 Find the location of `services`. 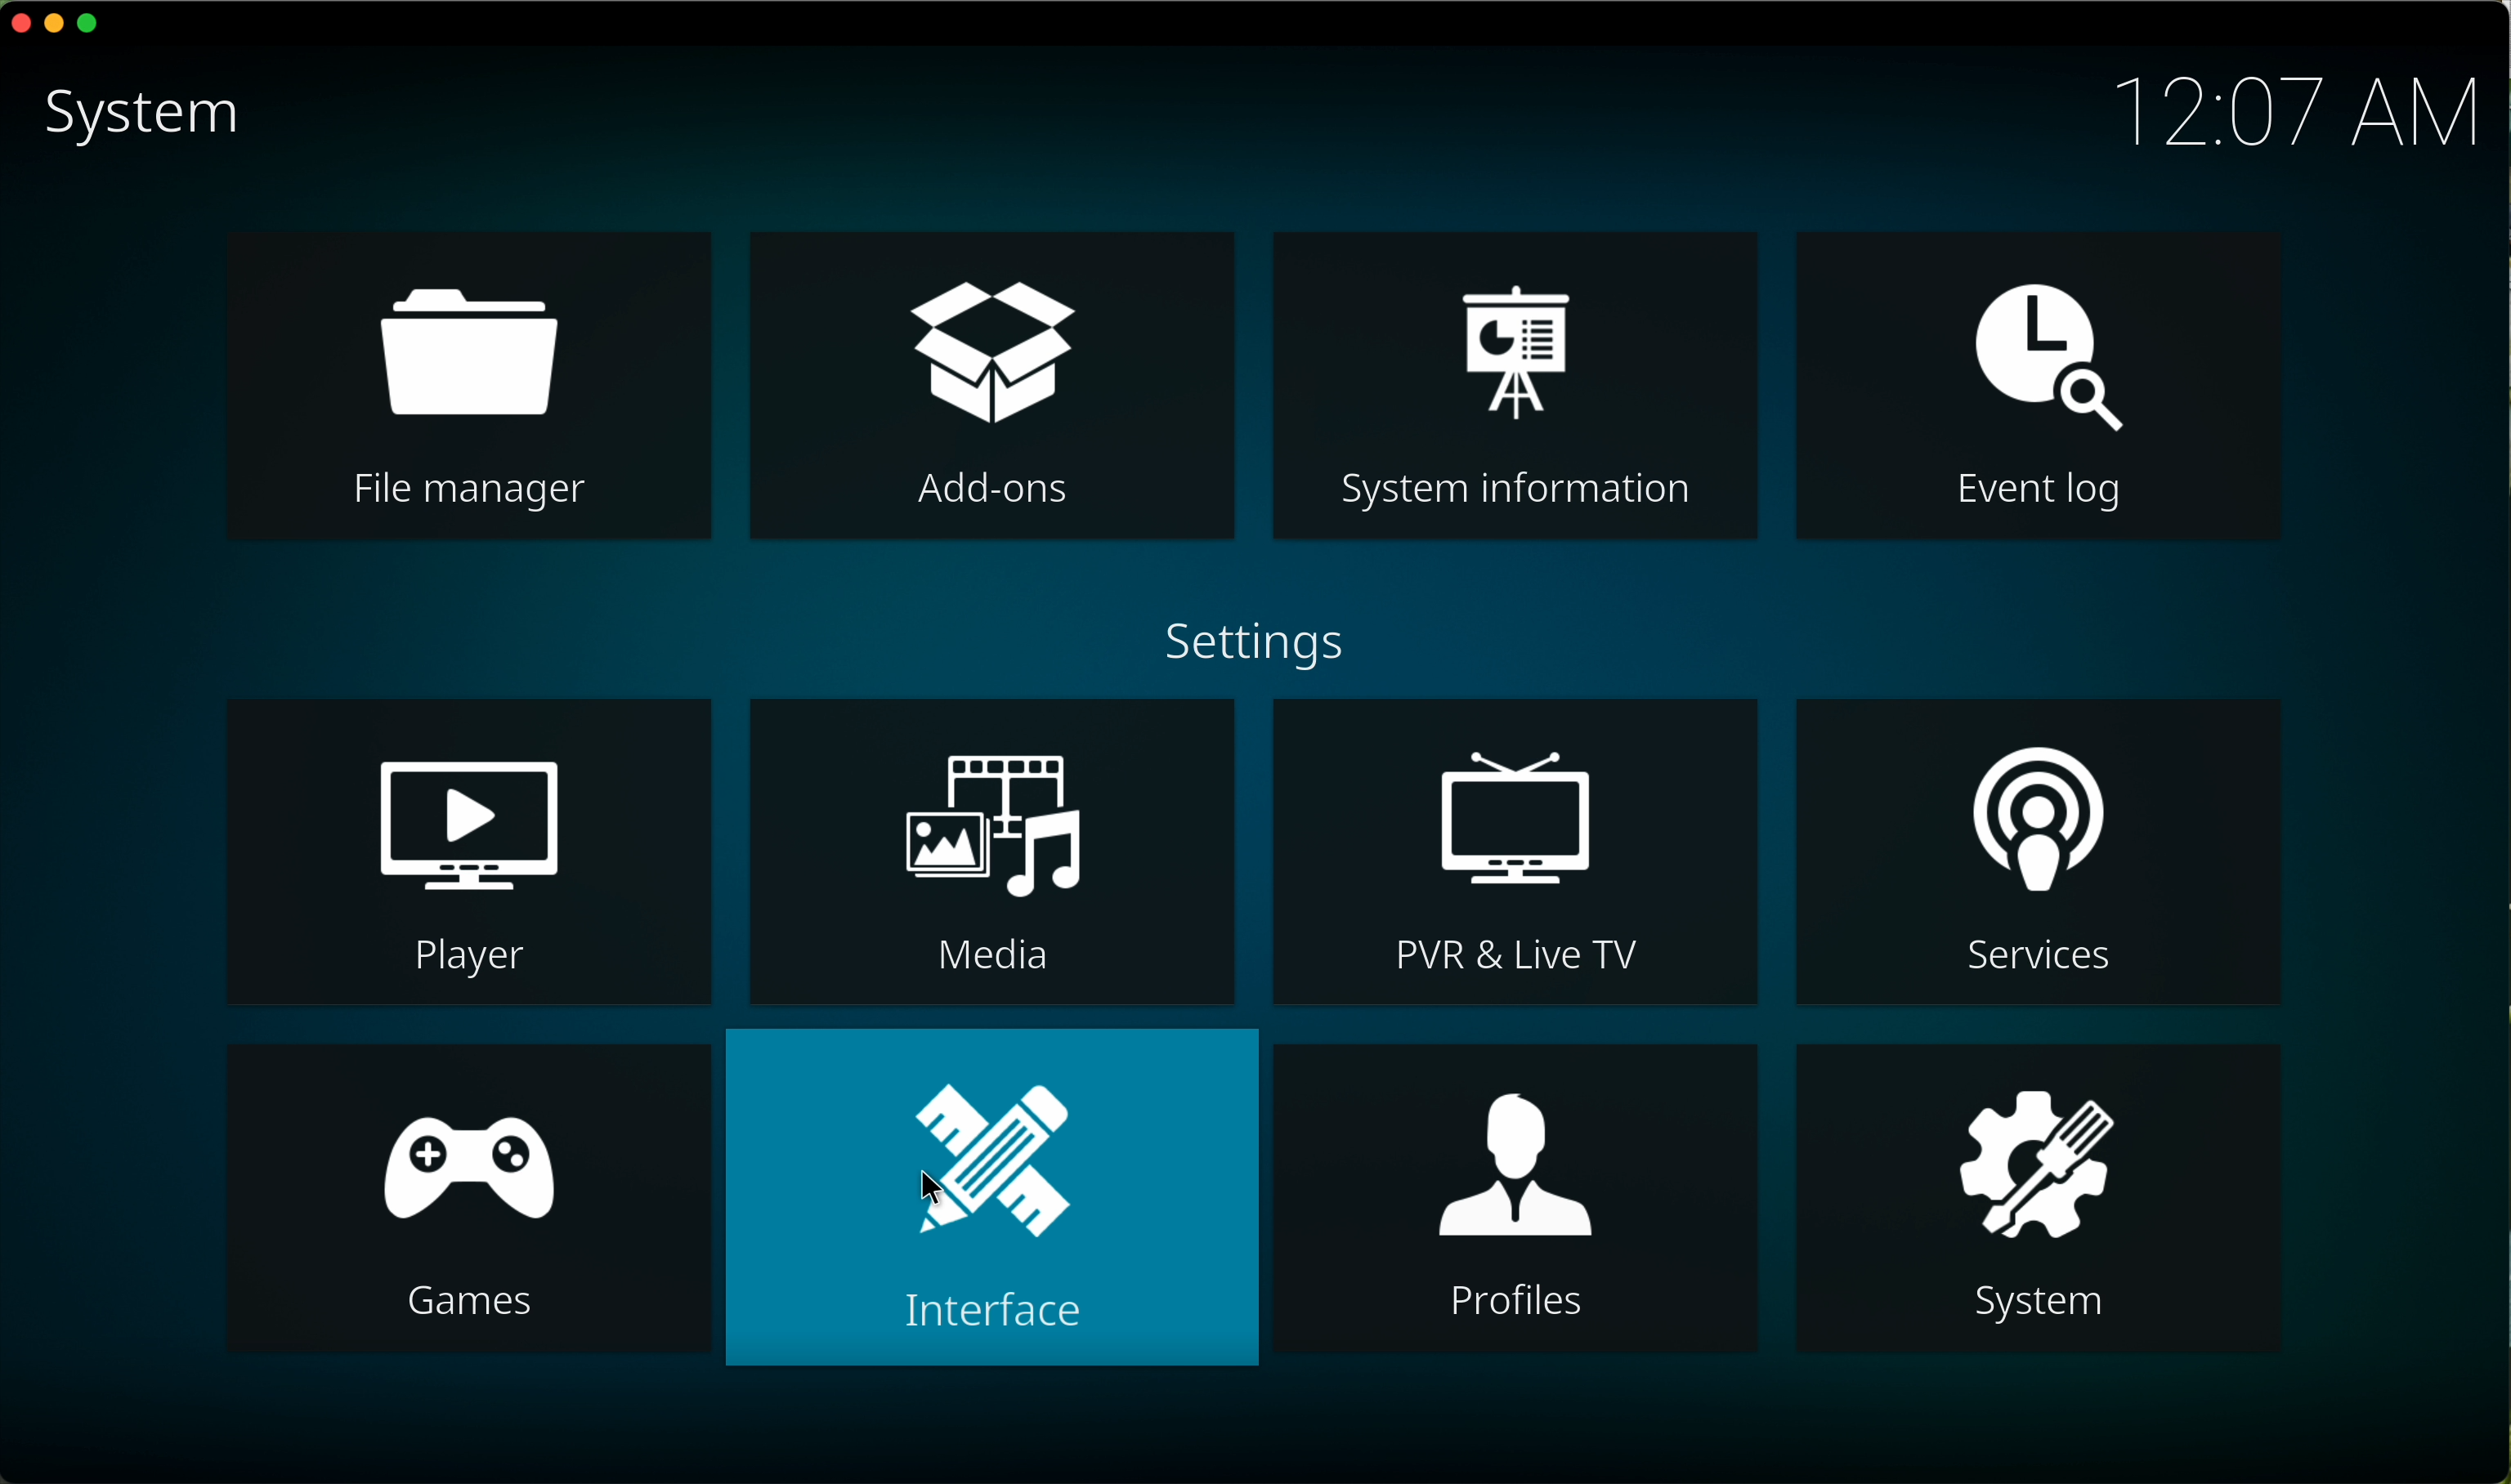

services is located at coordinates (2040, 850).